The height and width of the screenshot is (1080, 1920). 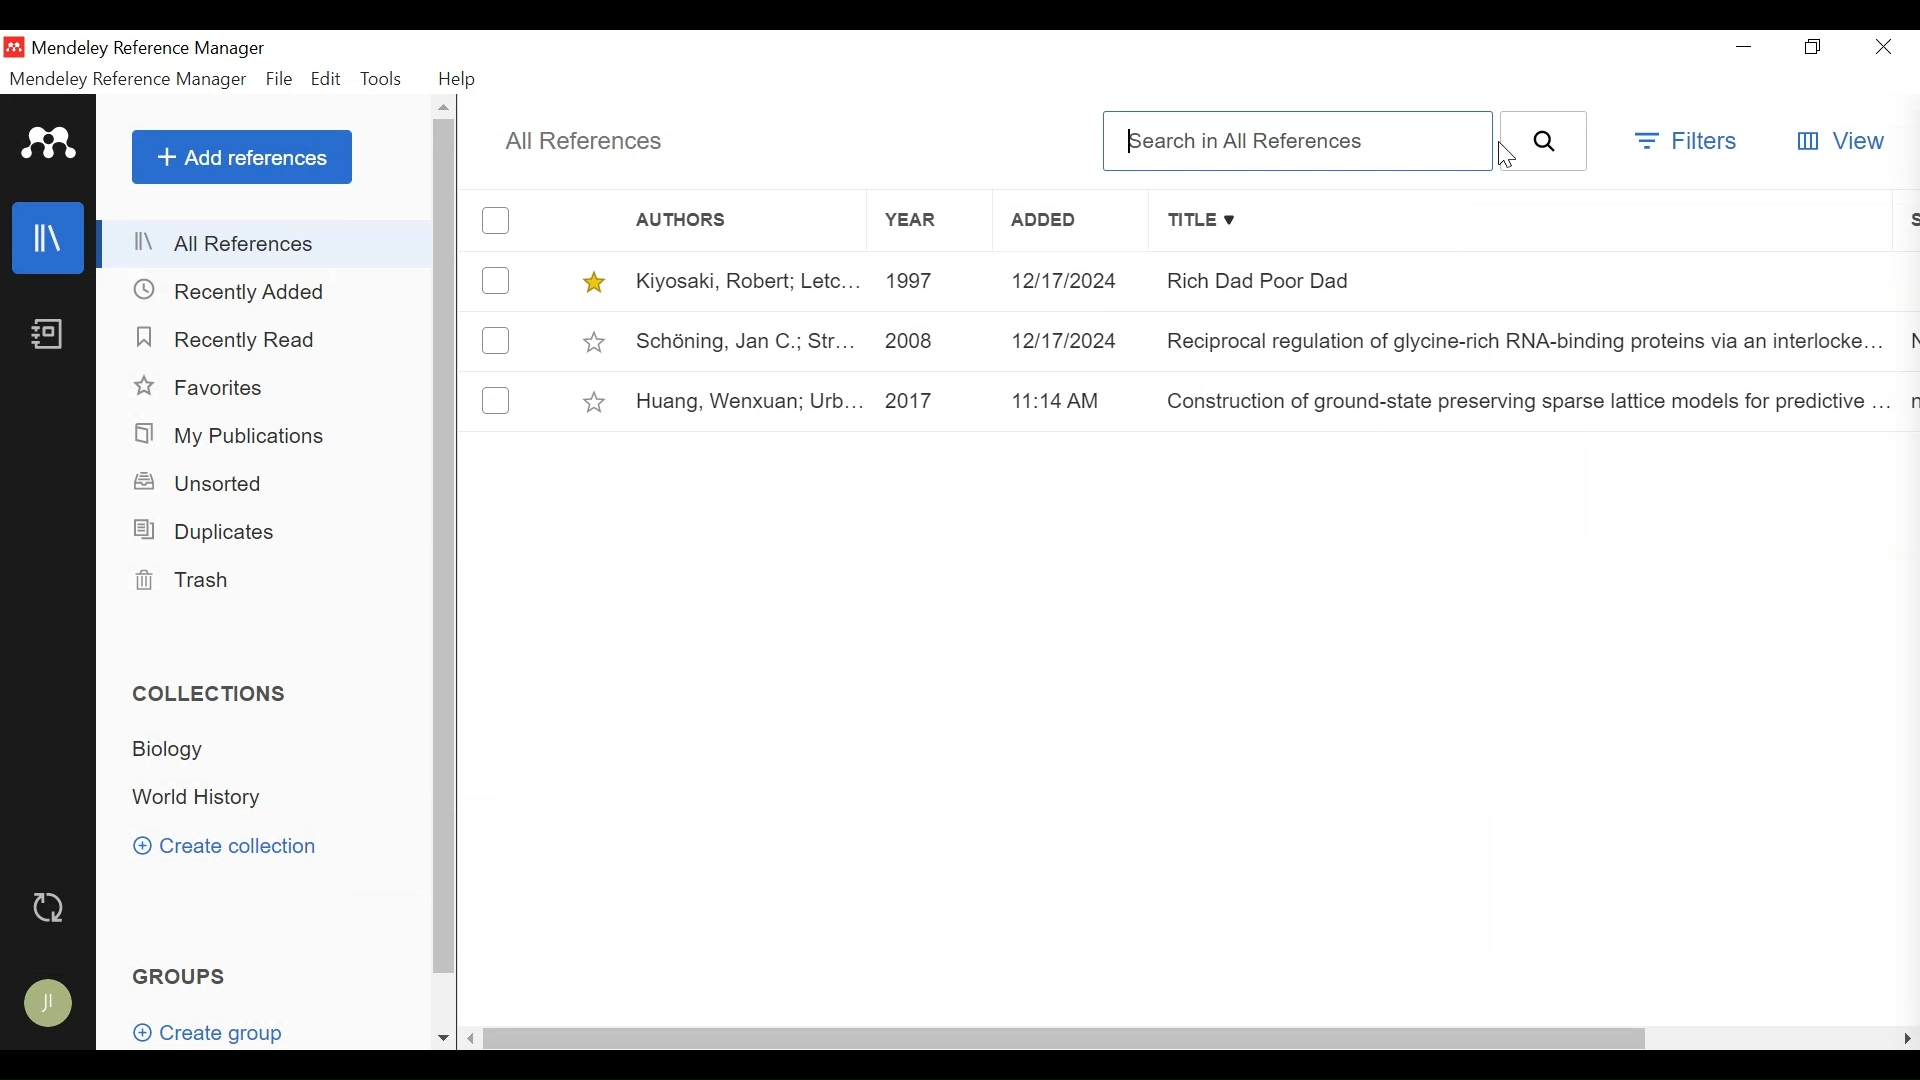 What do you see at coordinates (182, 753) in the screenshot?
I see `Collection` at bounding box center [182, 753].